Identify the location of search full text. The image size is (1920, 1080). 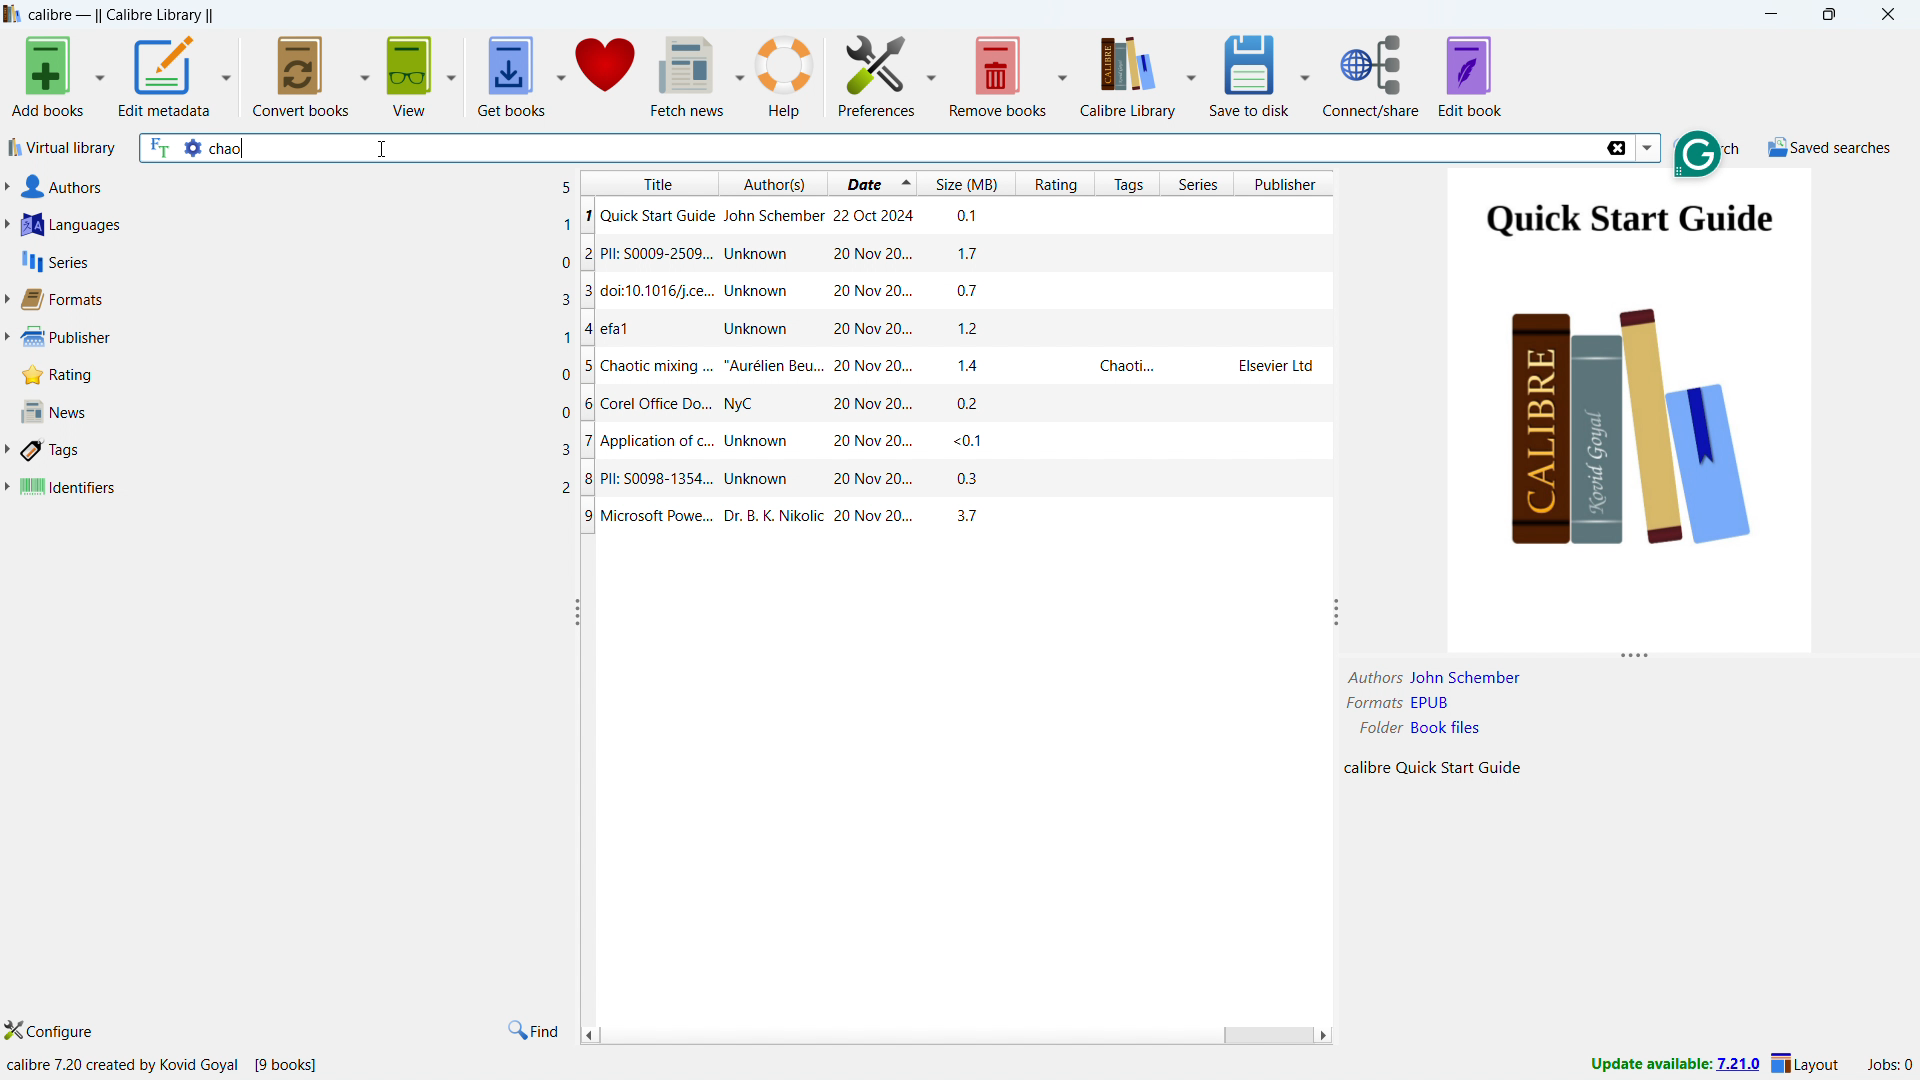
(158, 148).